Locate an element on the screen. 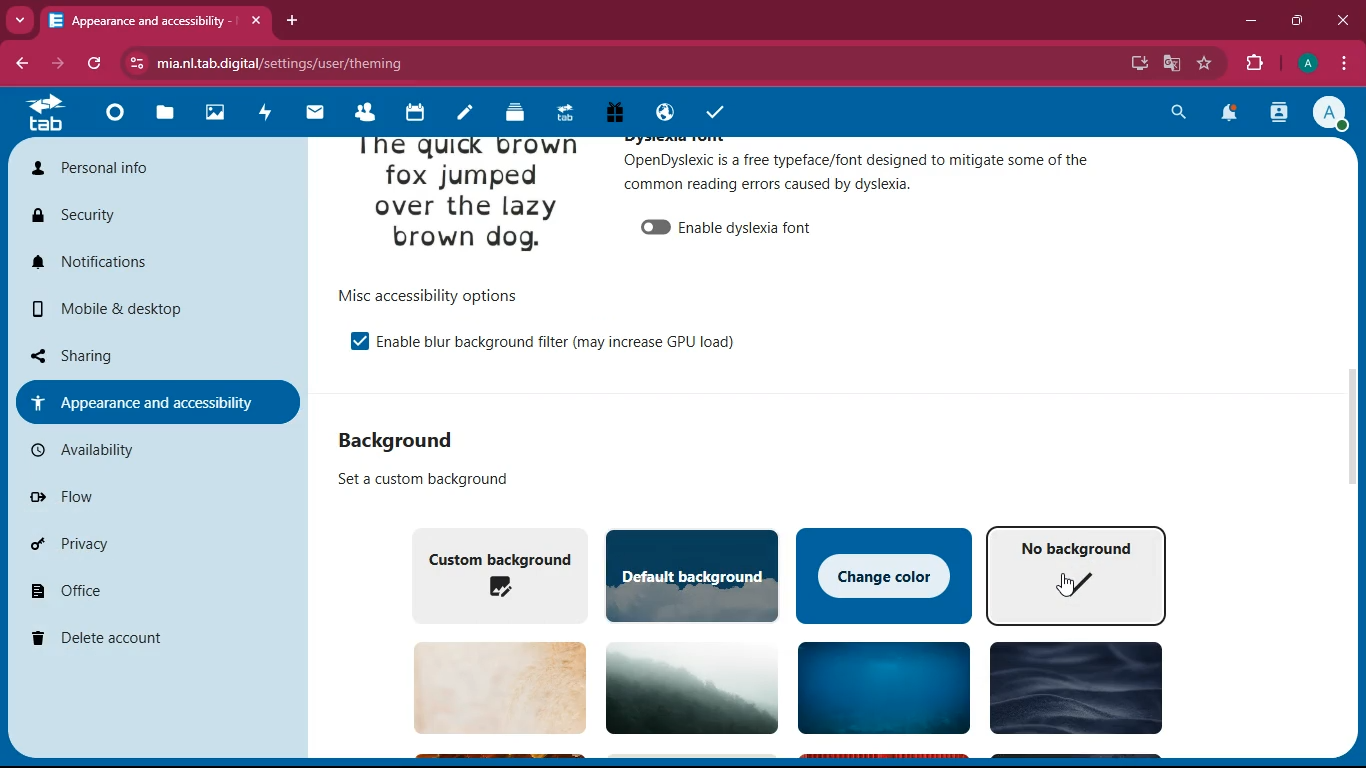  refresh is located at coordinates (100, 64).